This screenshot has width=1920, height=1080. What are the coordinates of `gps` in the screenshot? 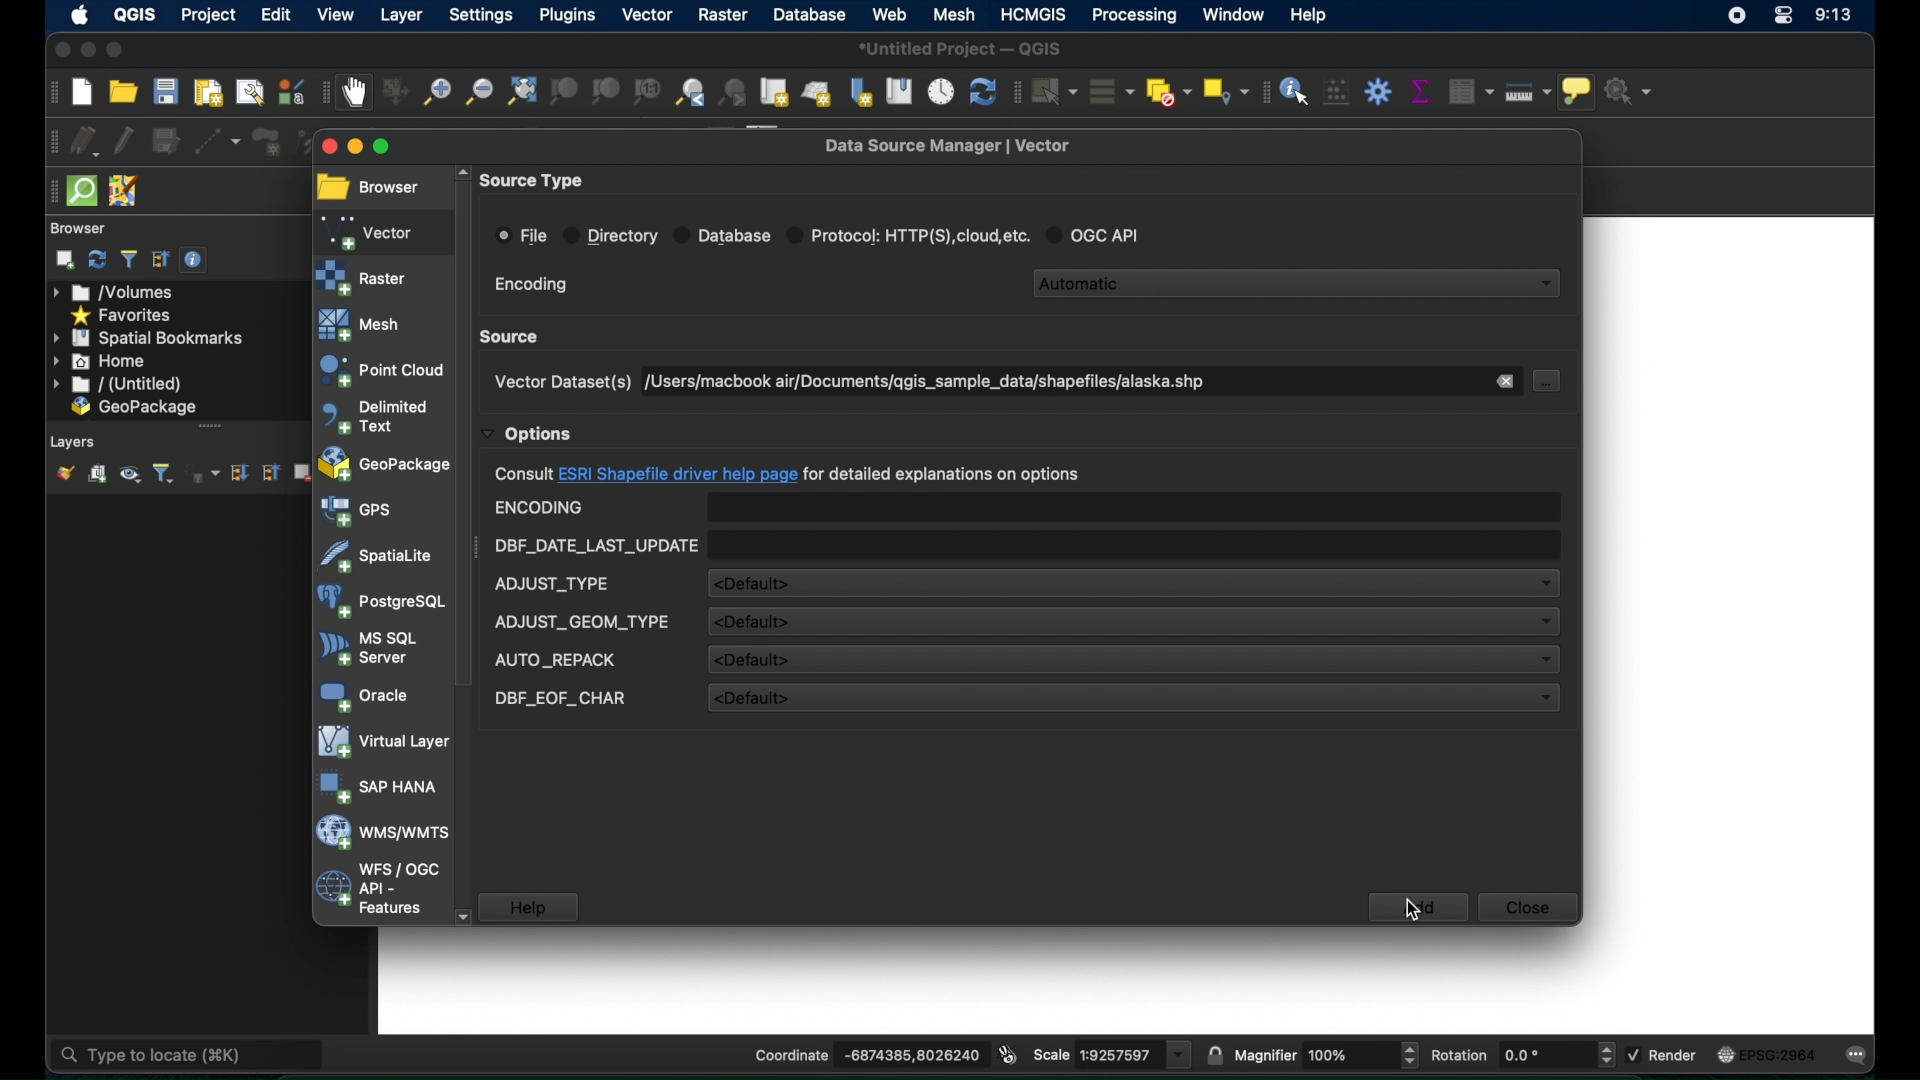 It's located at (357, 511).